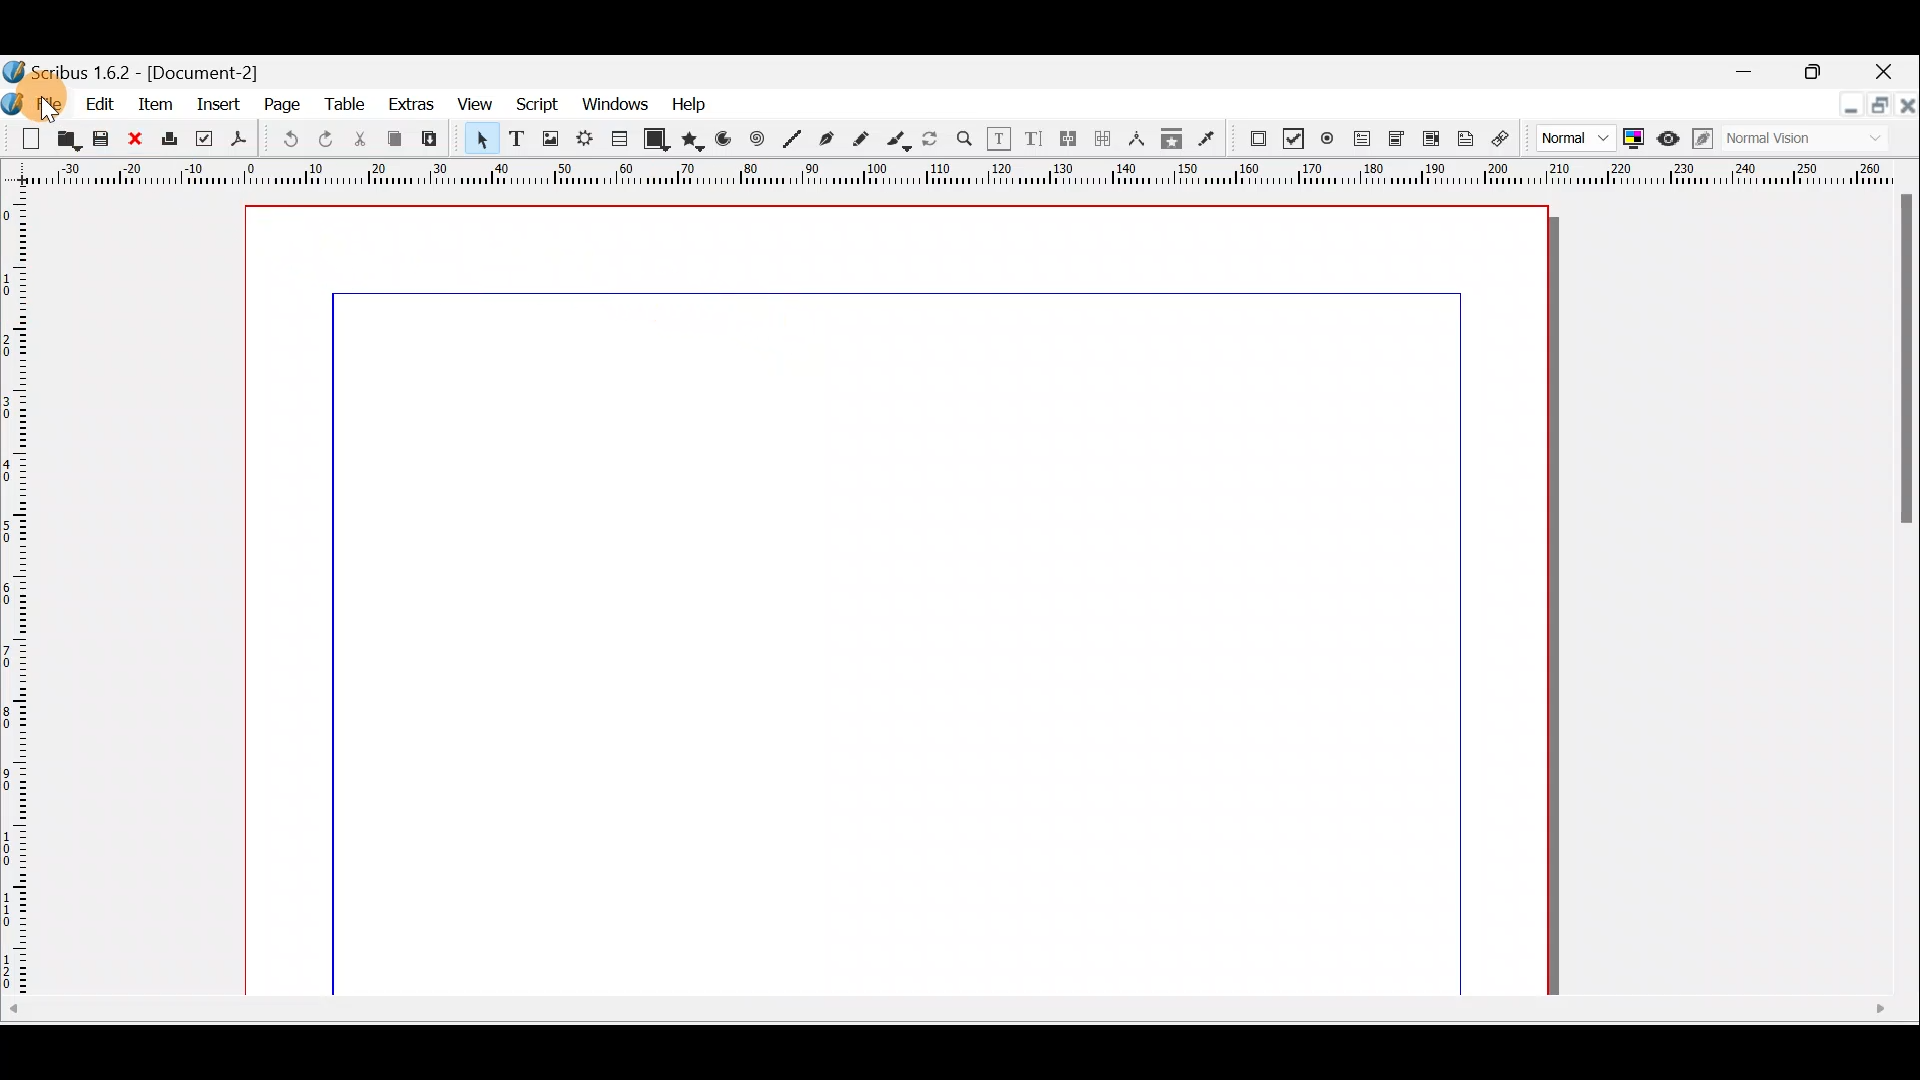  I want to click on Table, so click(617, 141).